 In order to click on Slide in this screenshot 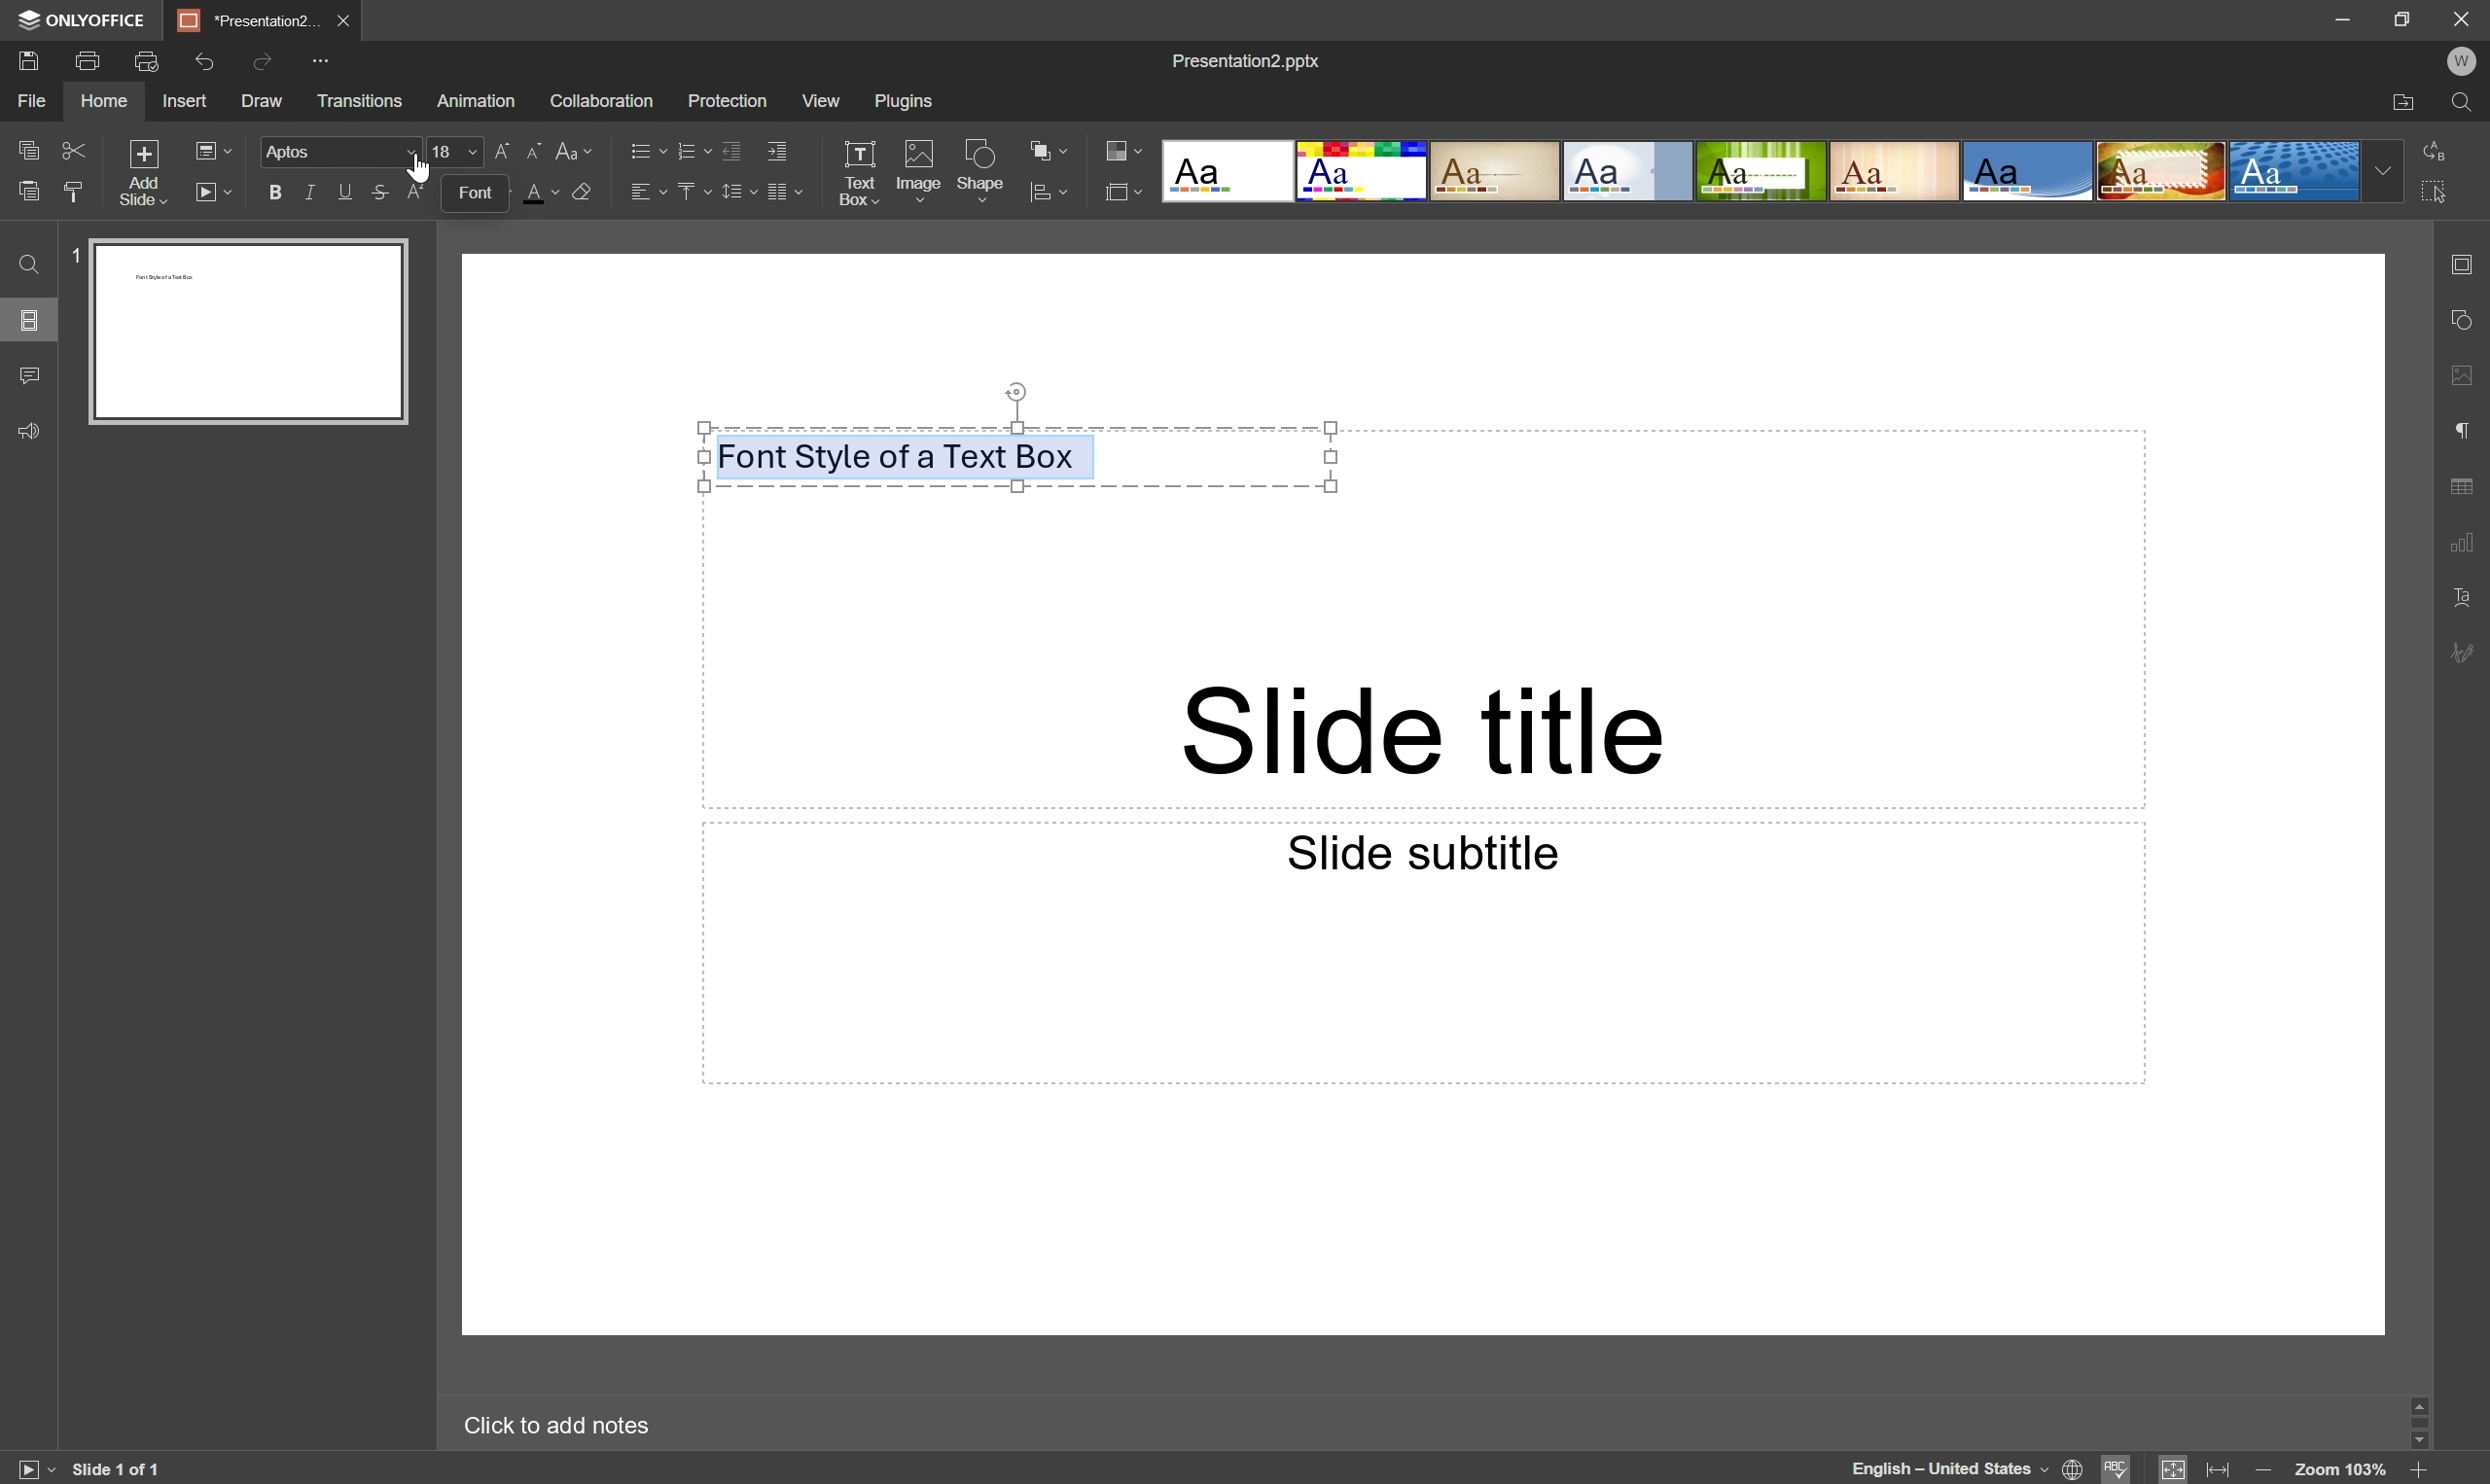, I will do `click(248, 331)`.